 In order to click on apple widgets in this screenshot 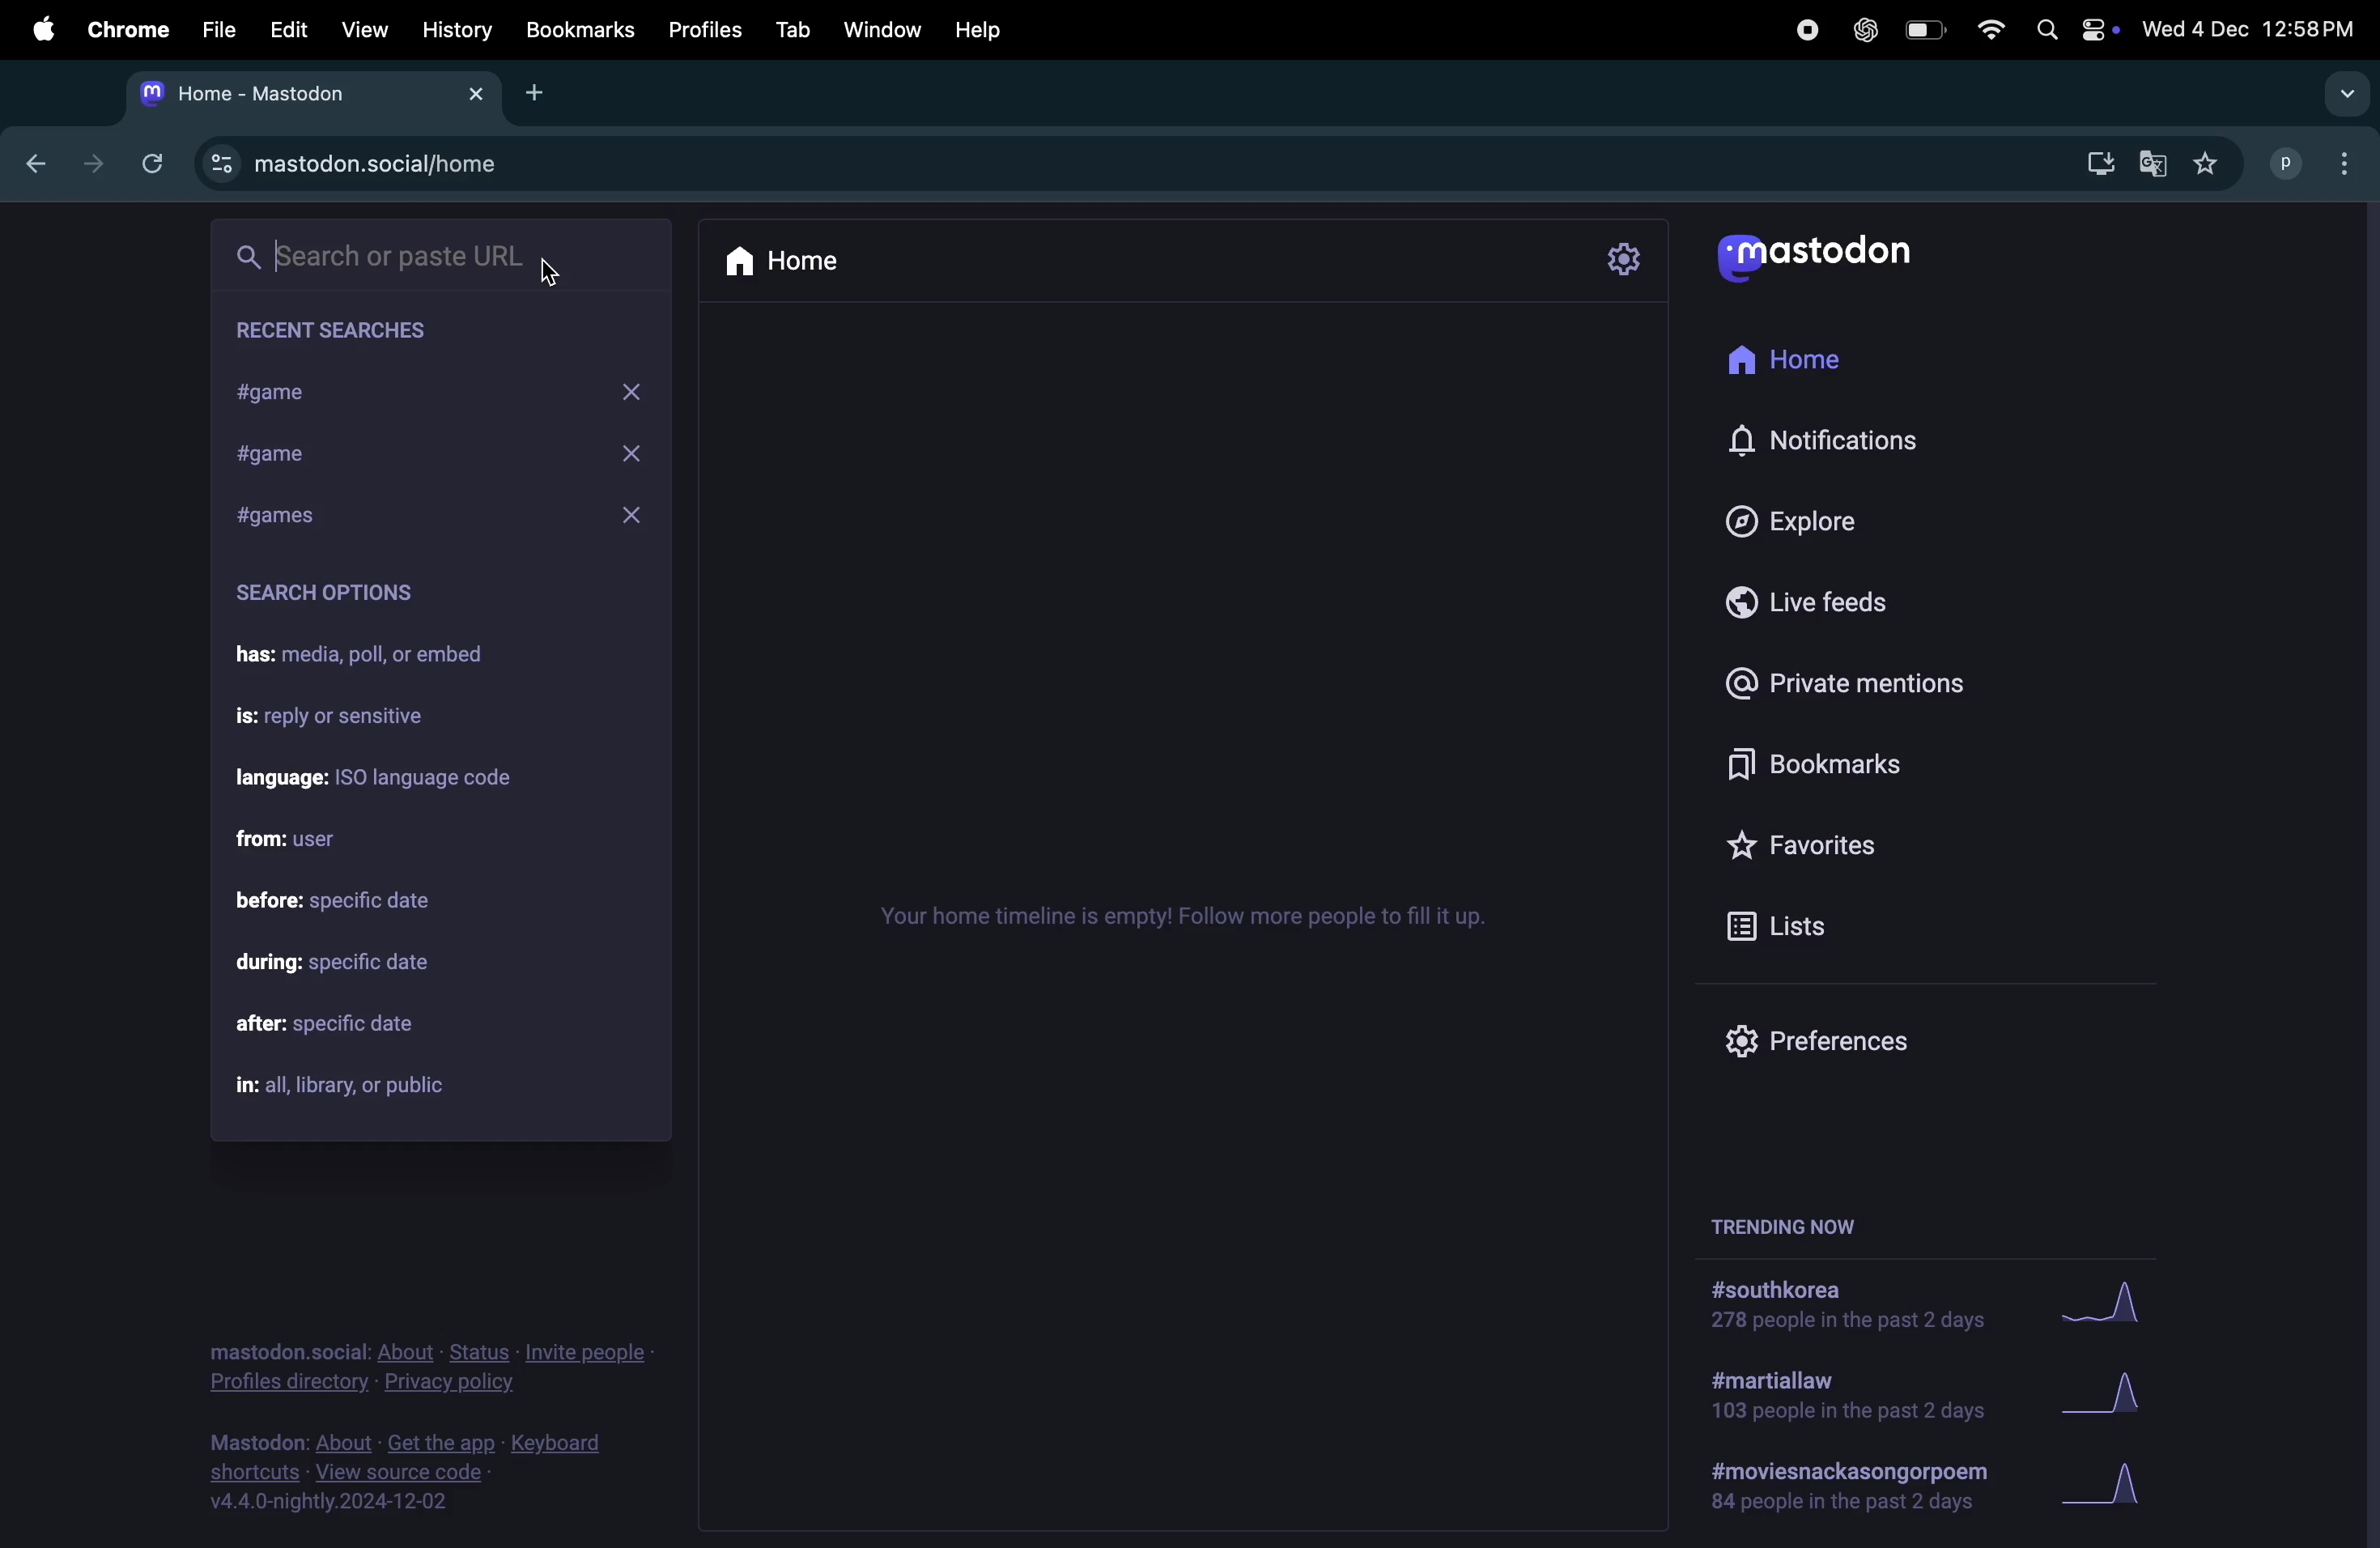, I will do `click(2070, 28)`.